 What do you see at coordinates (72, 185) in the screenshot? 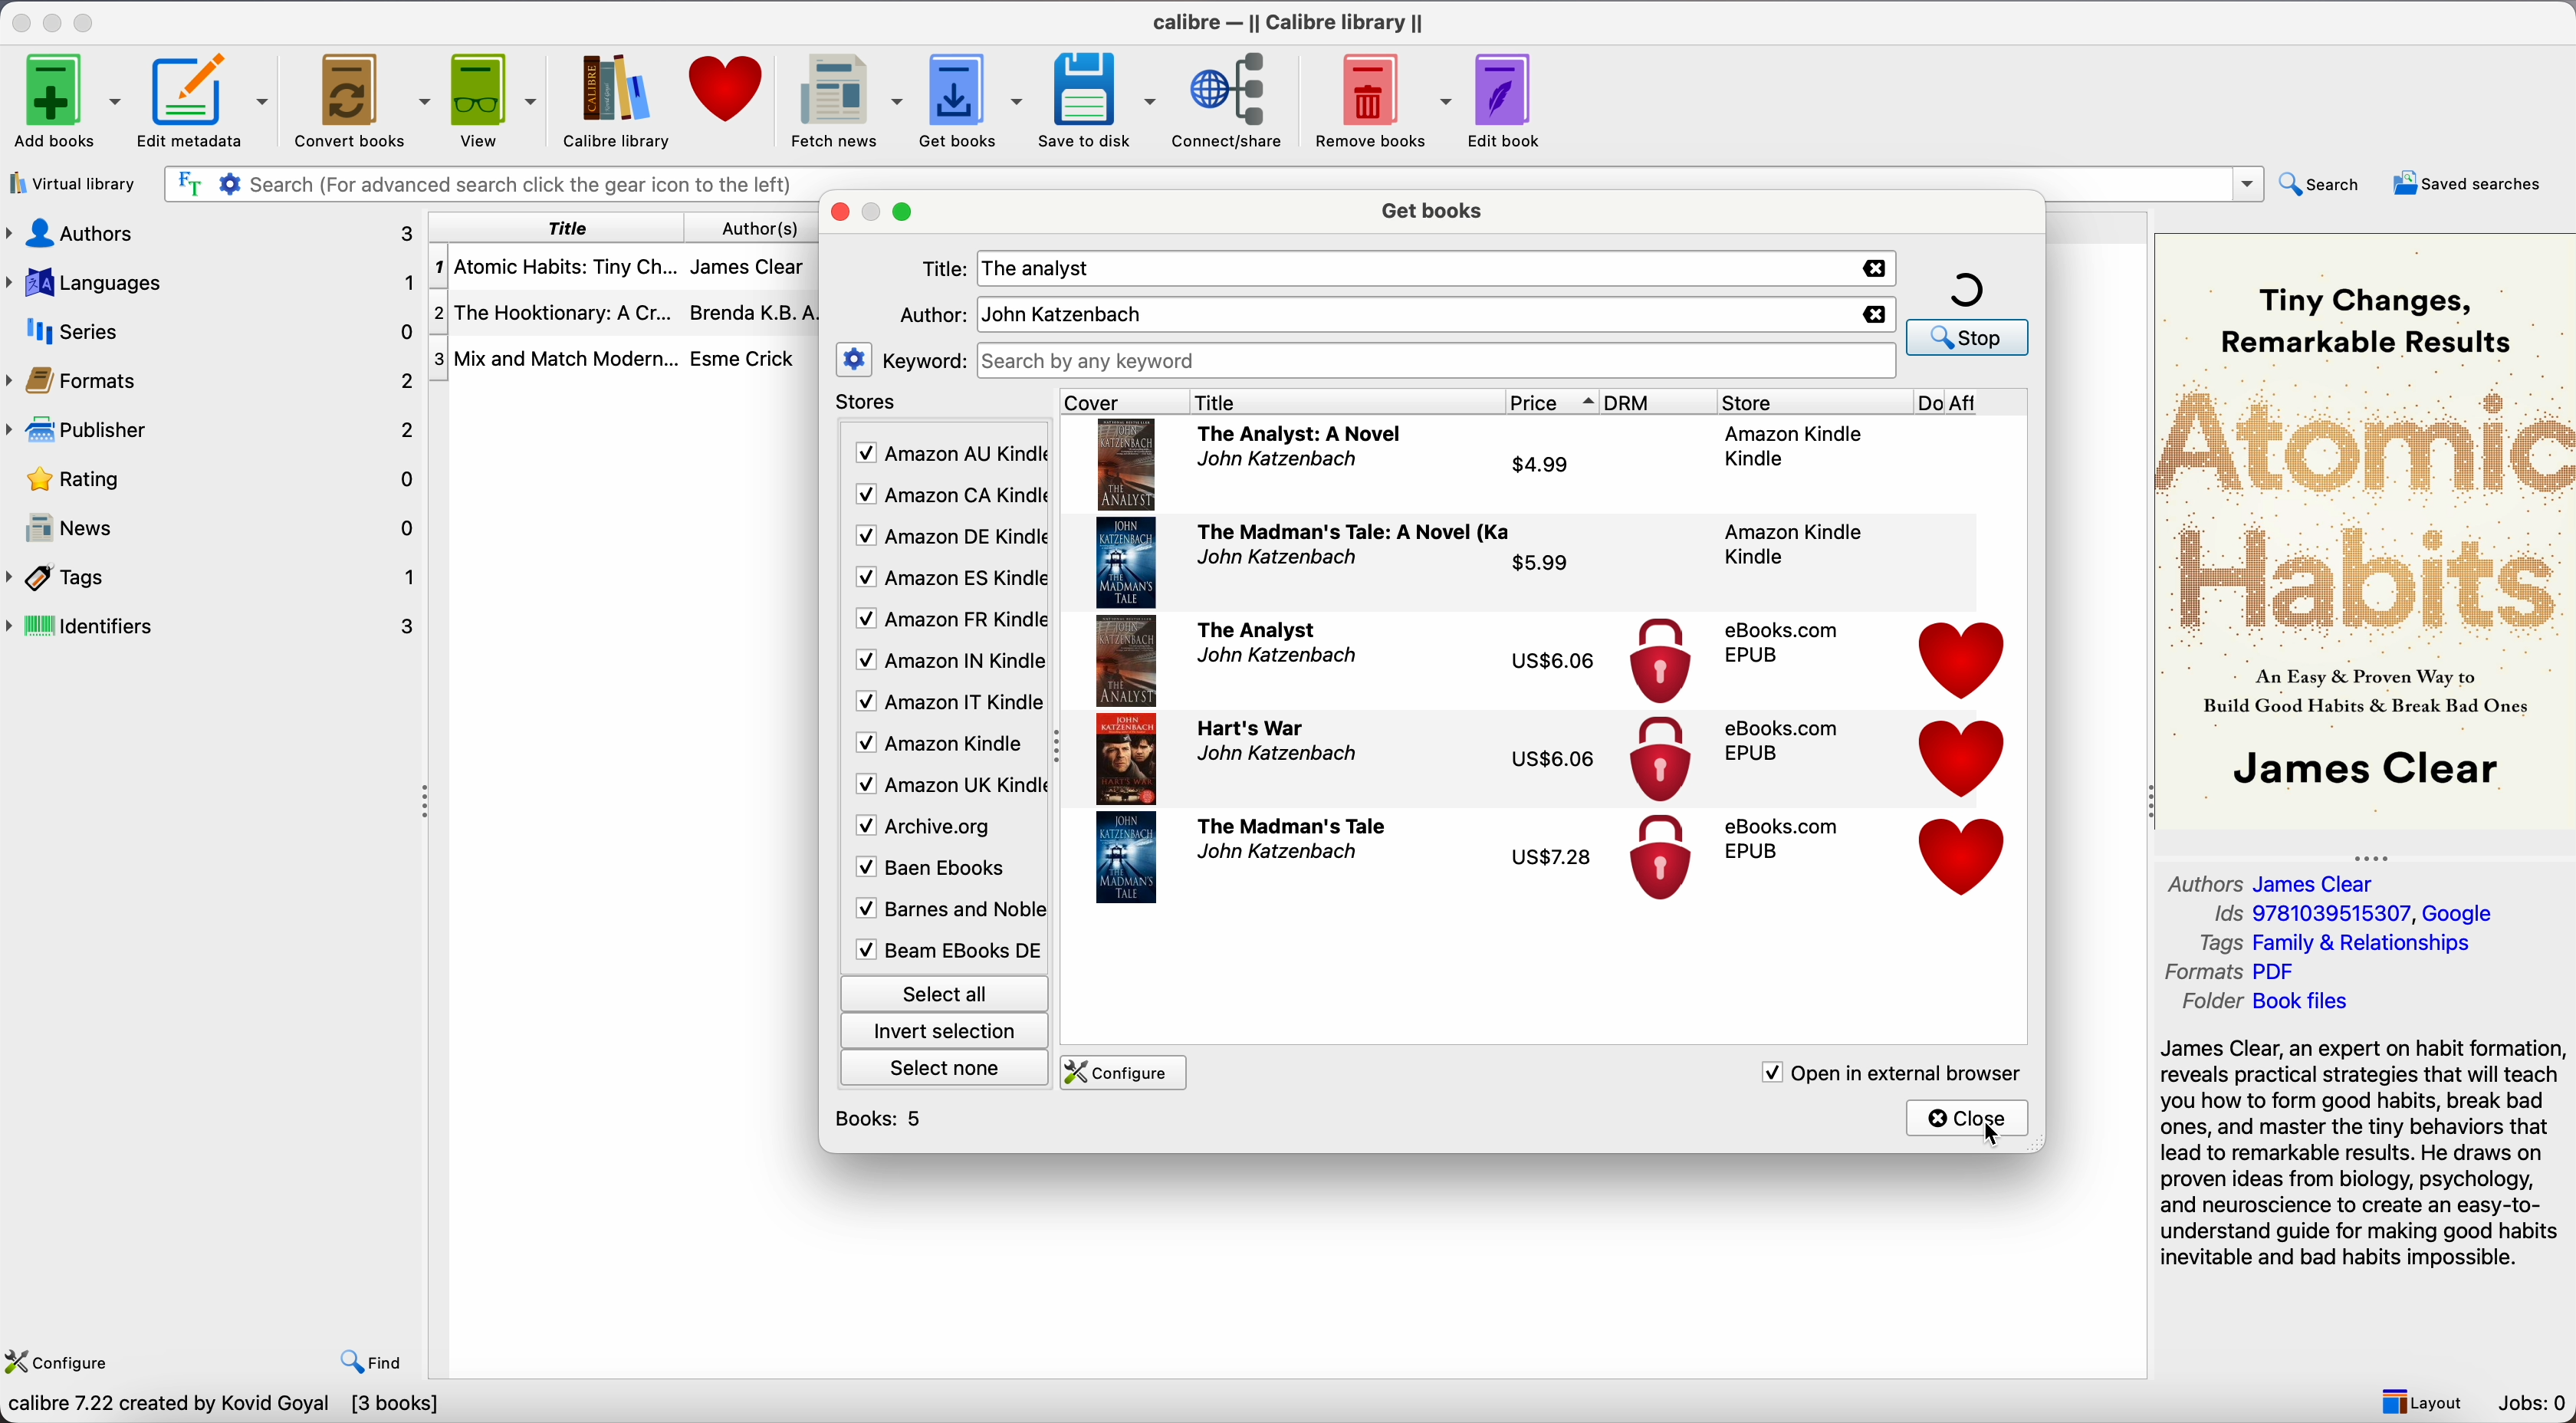
I see `virtual library` at bounding box center [72, 185].